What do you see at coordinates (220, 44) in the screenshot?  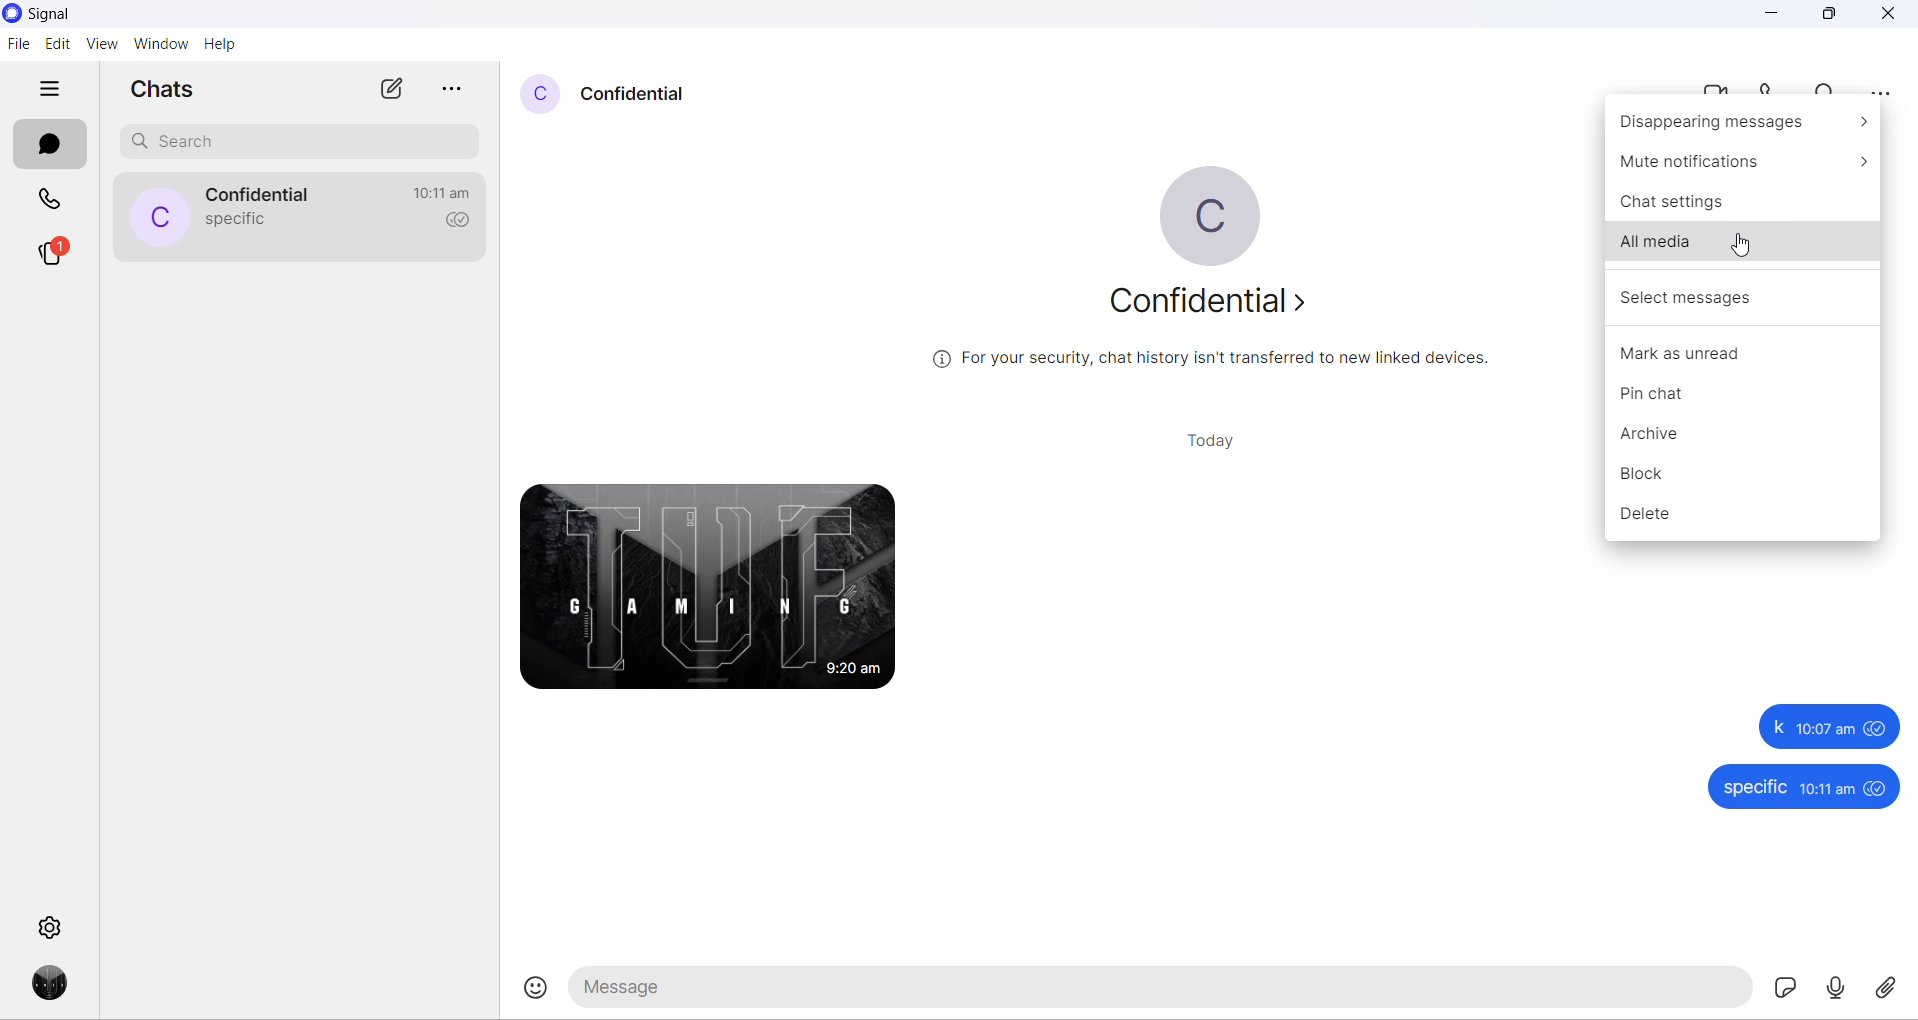 I see `help` at bounding box center [220, 44].